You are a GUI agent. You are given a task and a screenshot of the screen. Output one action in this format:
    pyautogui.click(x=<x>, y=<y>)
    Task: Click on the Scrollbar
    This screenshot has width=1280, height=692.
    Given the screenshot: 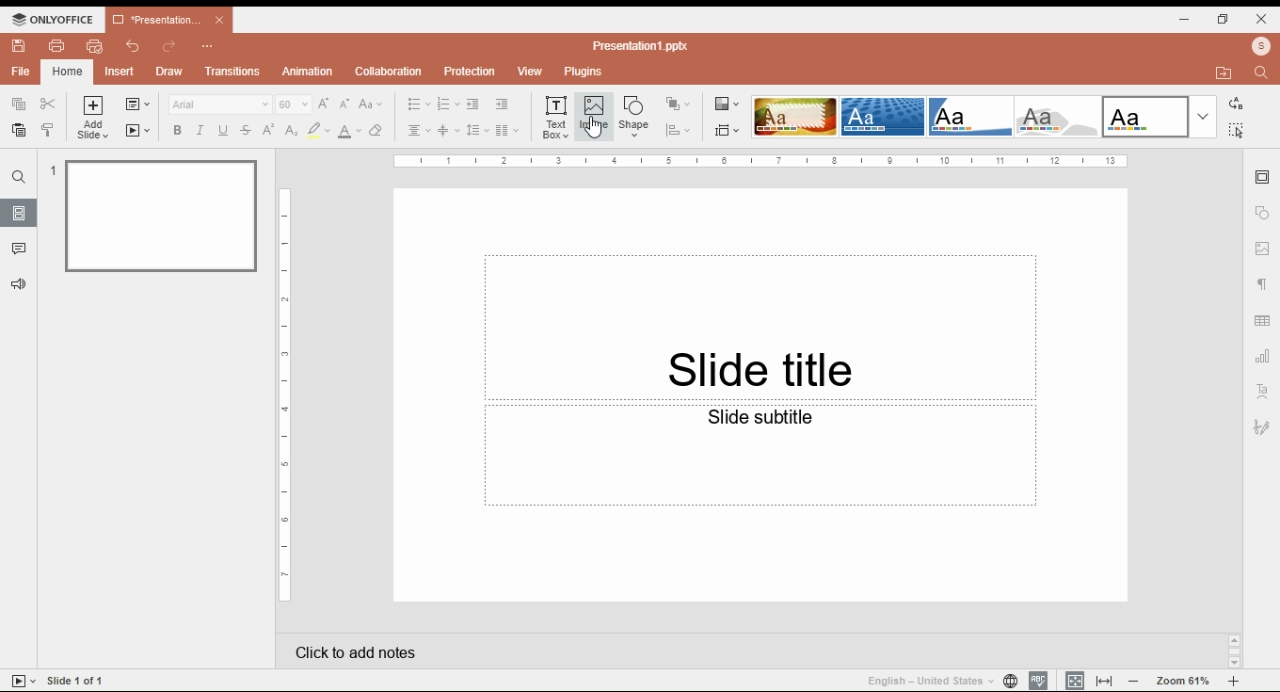 What is the action you would take?
    pyautogui.click(x=1232, y=651)
    